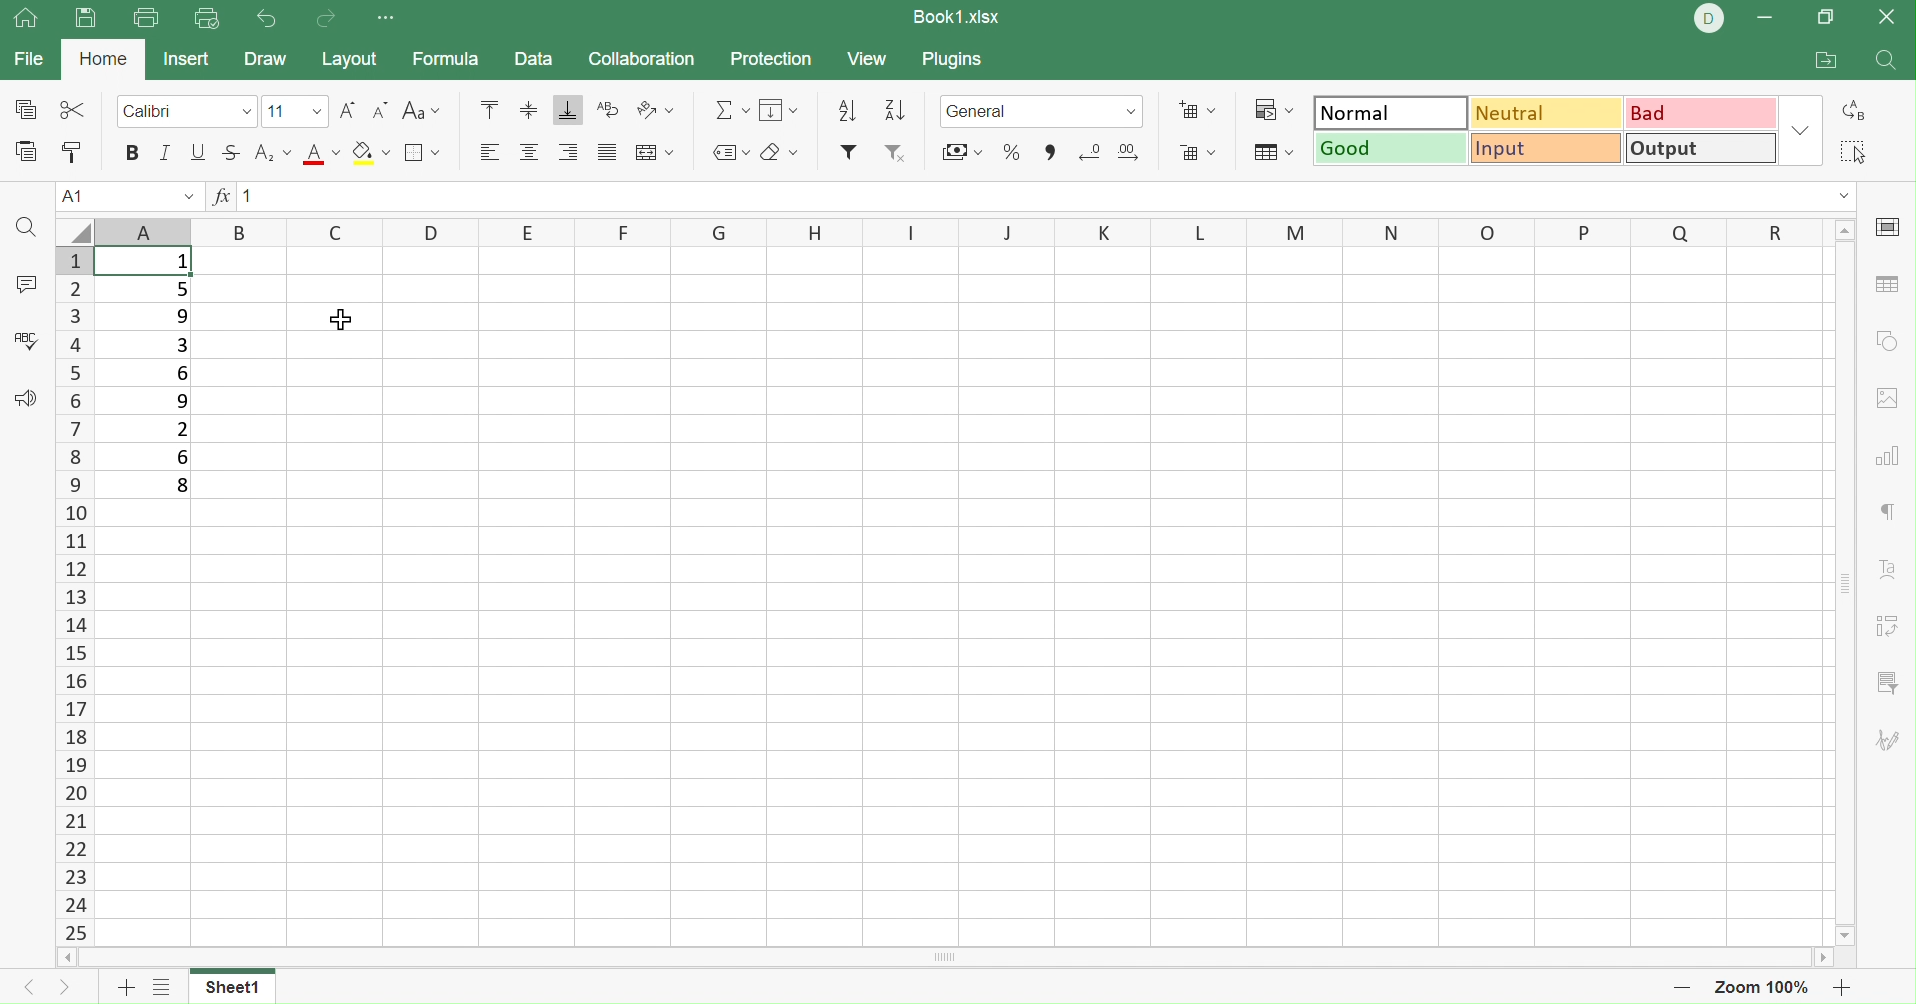  What do you see at coordinates (779, 109) in the screenshot?
I see `Fill` at bounding box center [779, 109].